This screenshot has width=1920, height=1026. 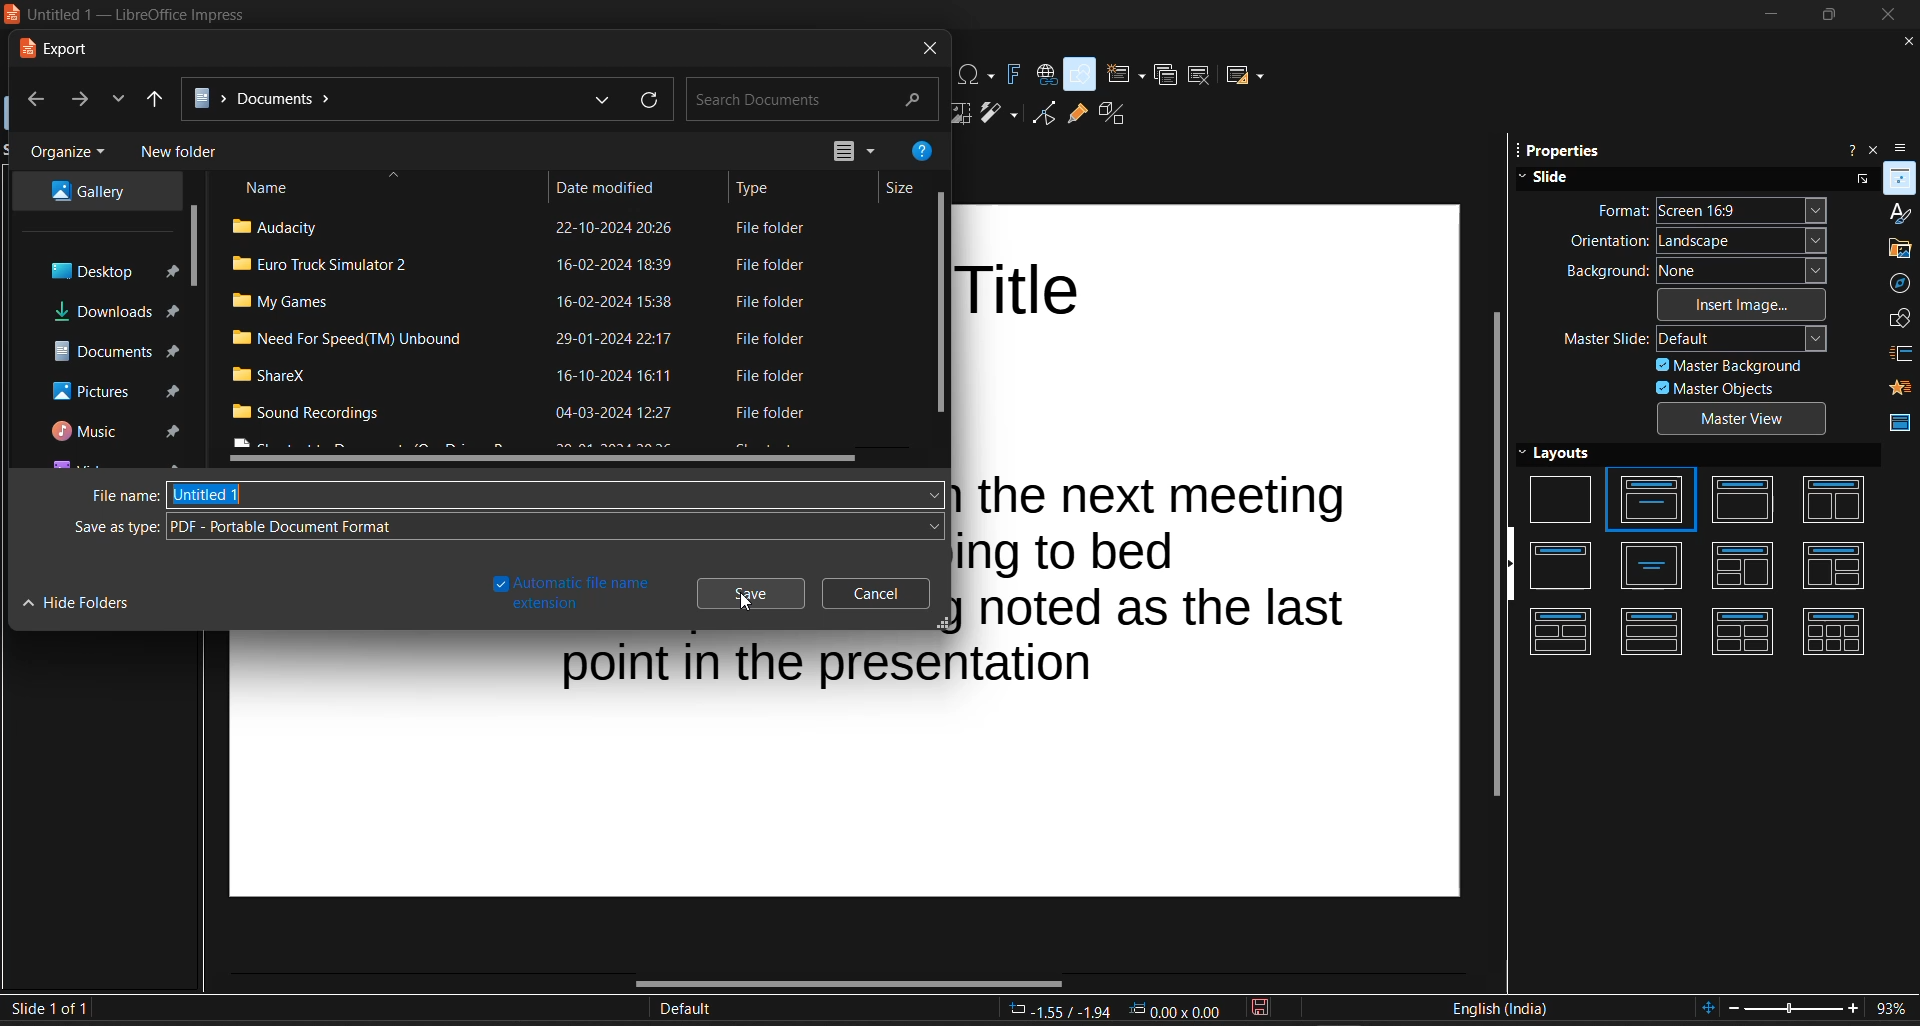 What do you see at coordinates (841, 152) in the screenshot?
I see `change your view` at bounding box center [841, 152].